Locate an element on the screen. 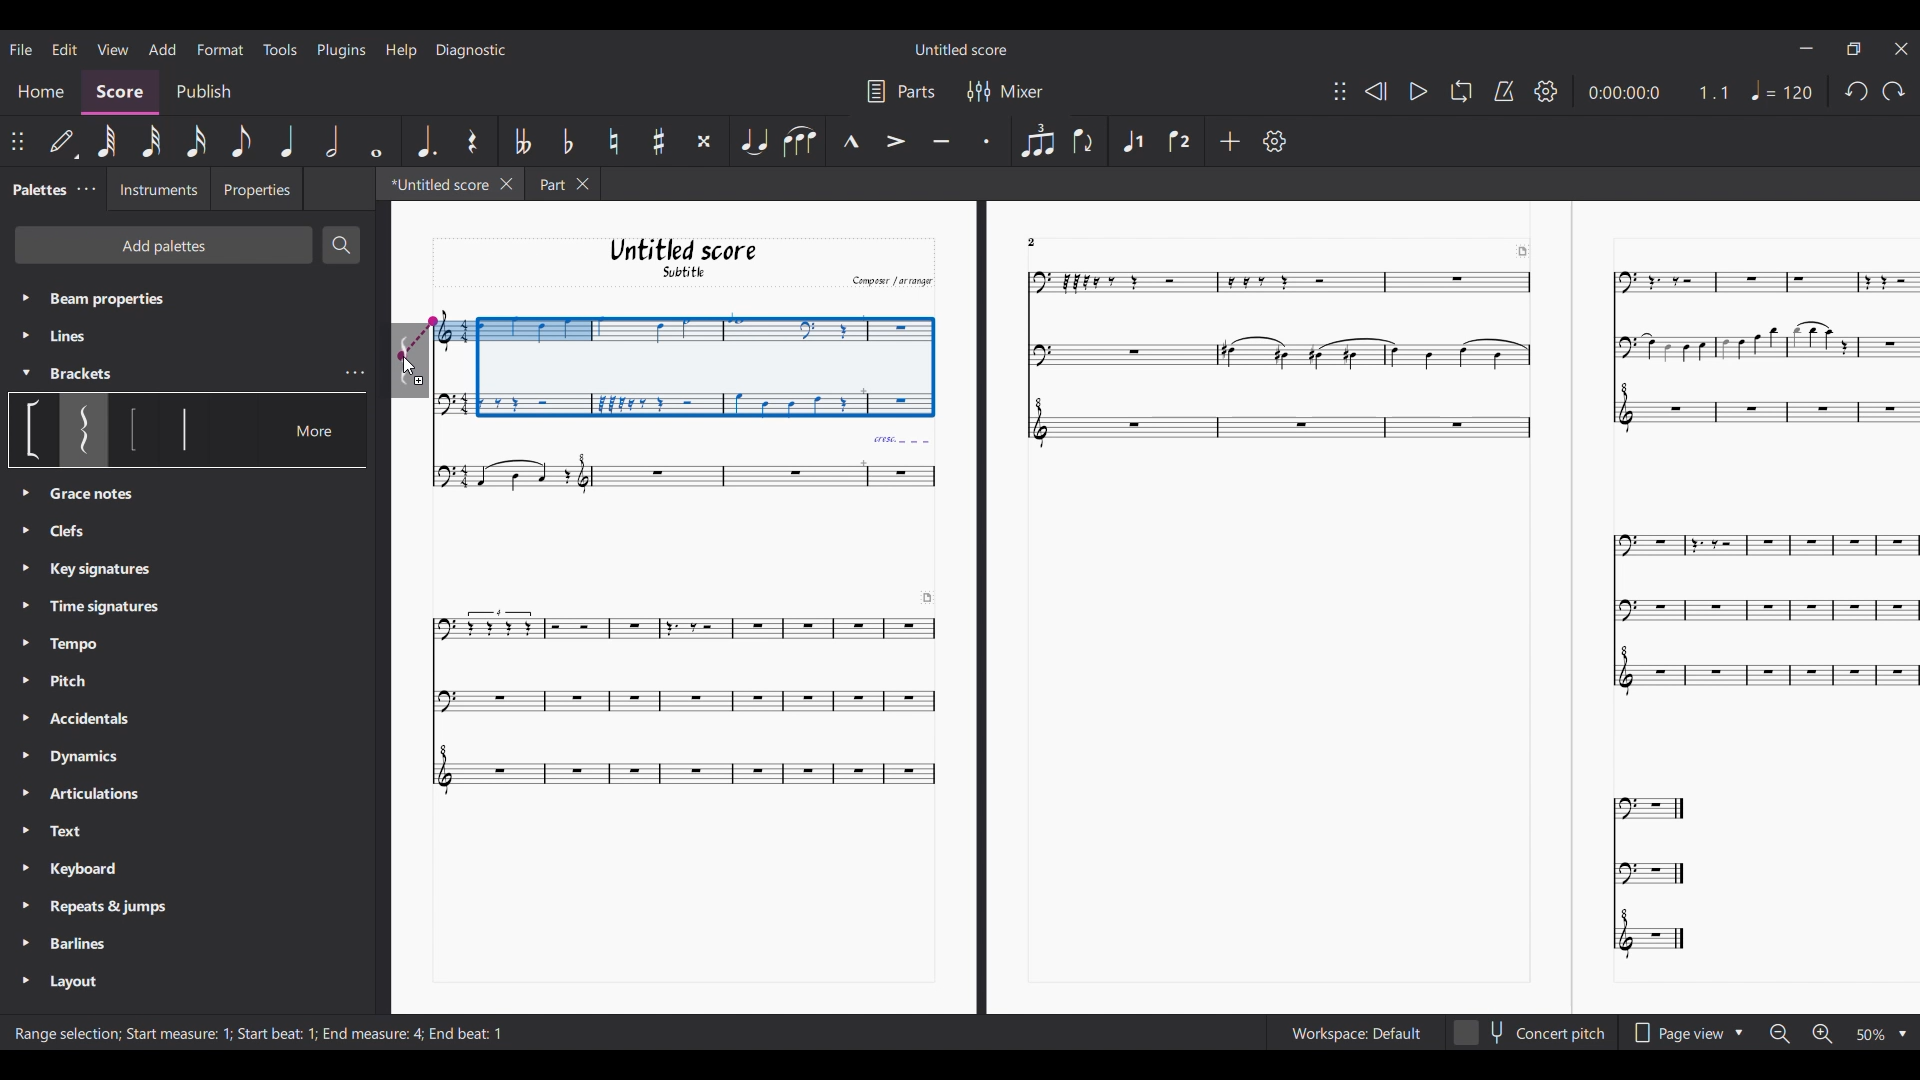 Image resolution: width=1920 pixels, height=1080 pixels.  is located at coordinates (1283, 284).